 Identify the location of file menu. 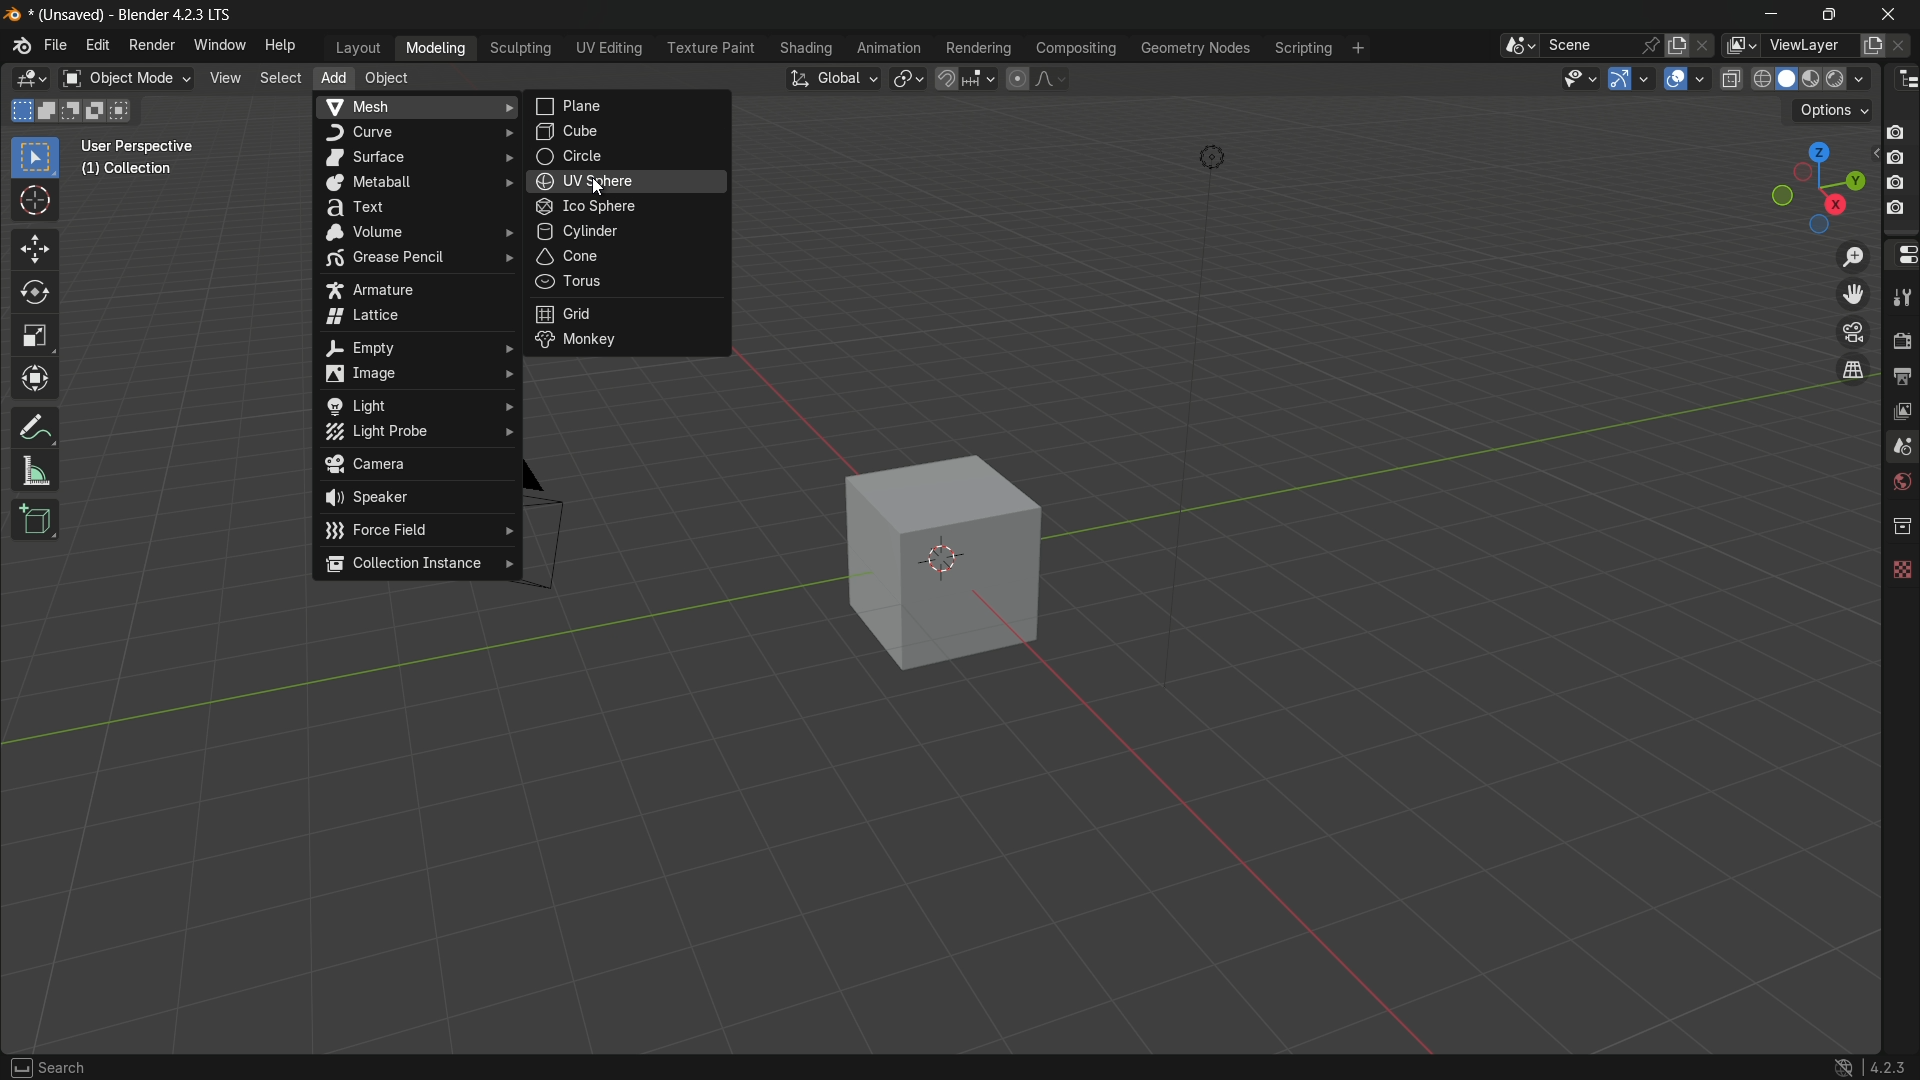
(57, 46).